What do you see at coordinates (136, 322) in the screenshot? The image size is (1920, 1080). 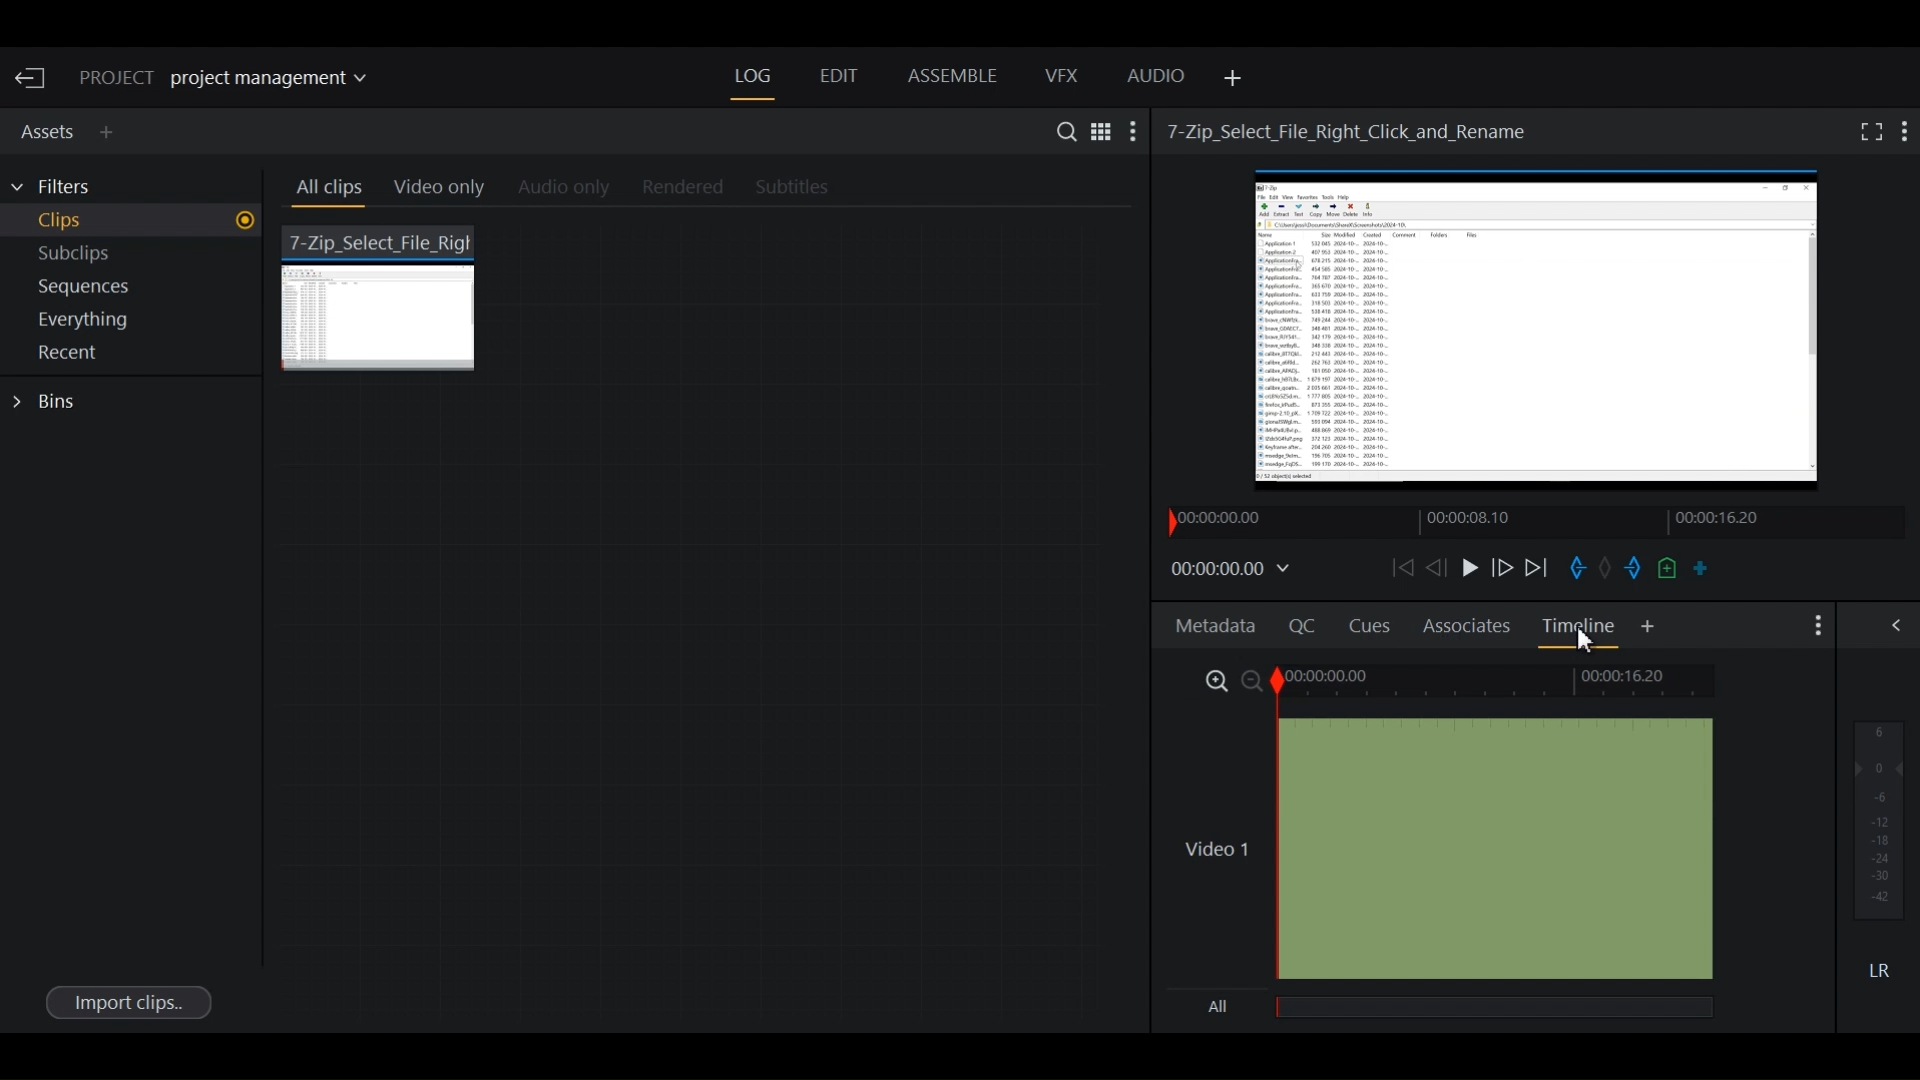 I see `Show everything in current project` at bounding box center [136, 322].